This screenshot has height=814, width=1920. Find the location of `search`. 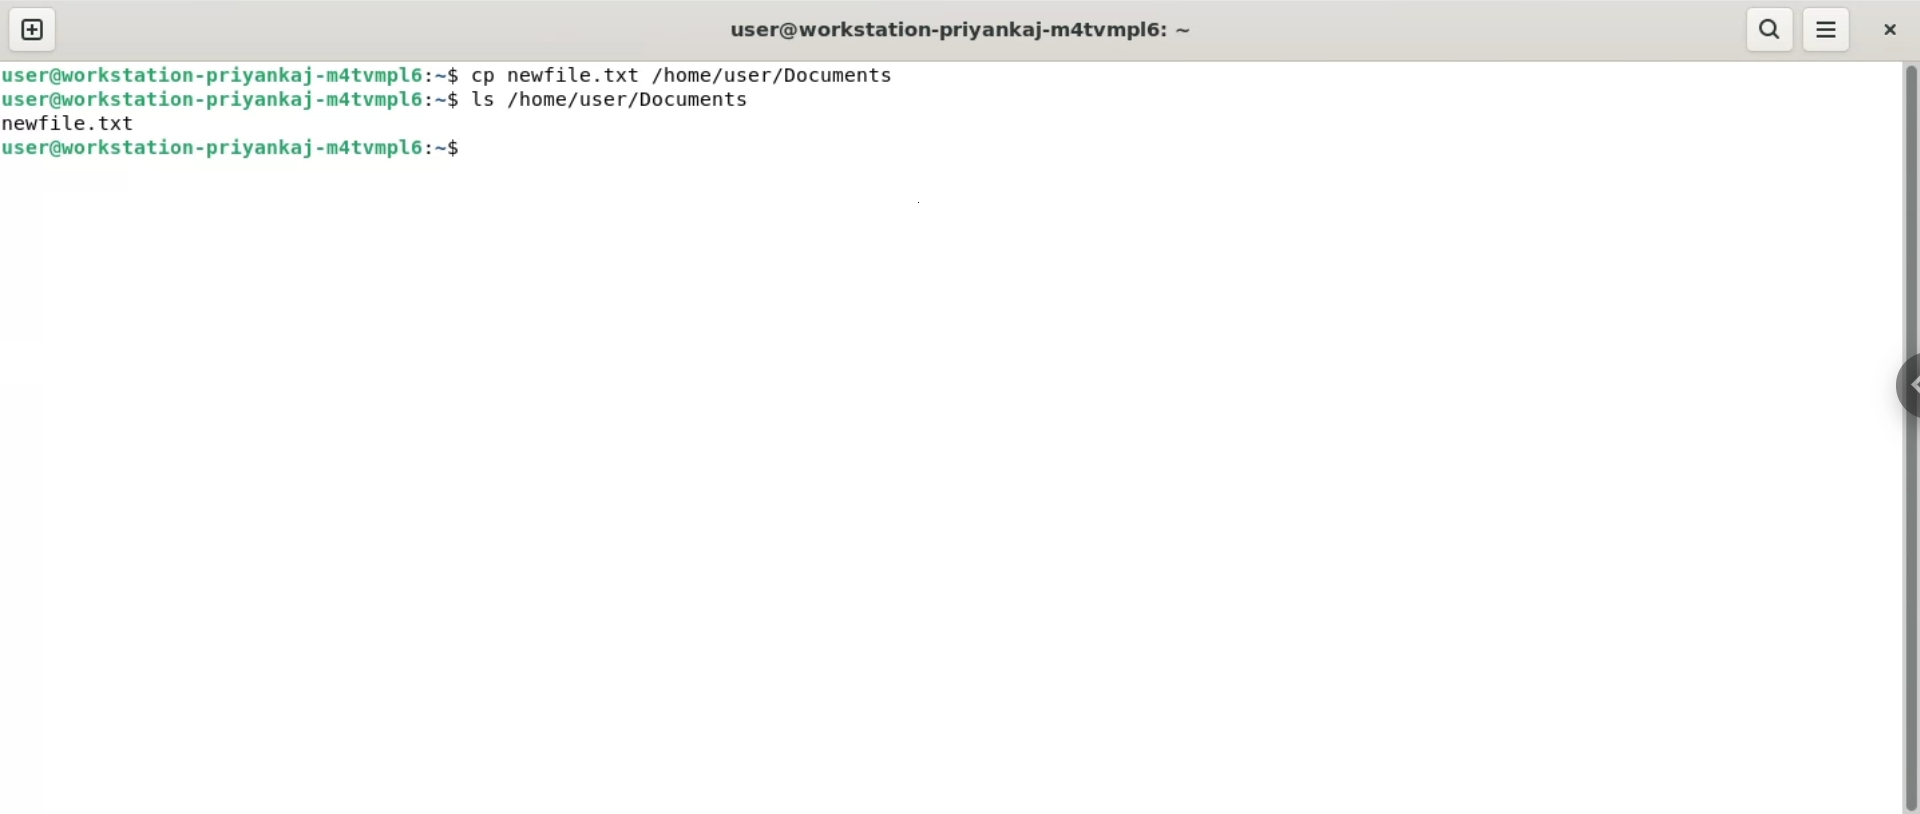

search is located at coordinates (1771, 30).